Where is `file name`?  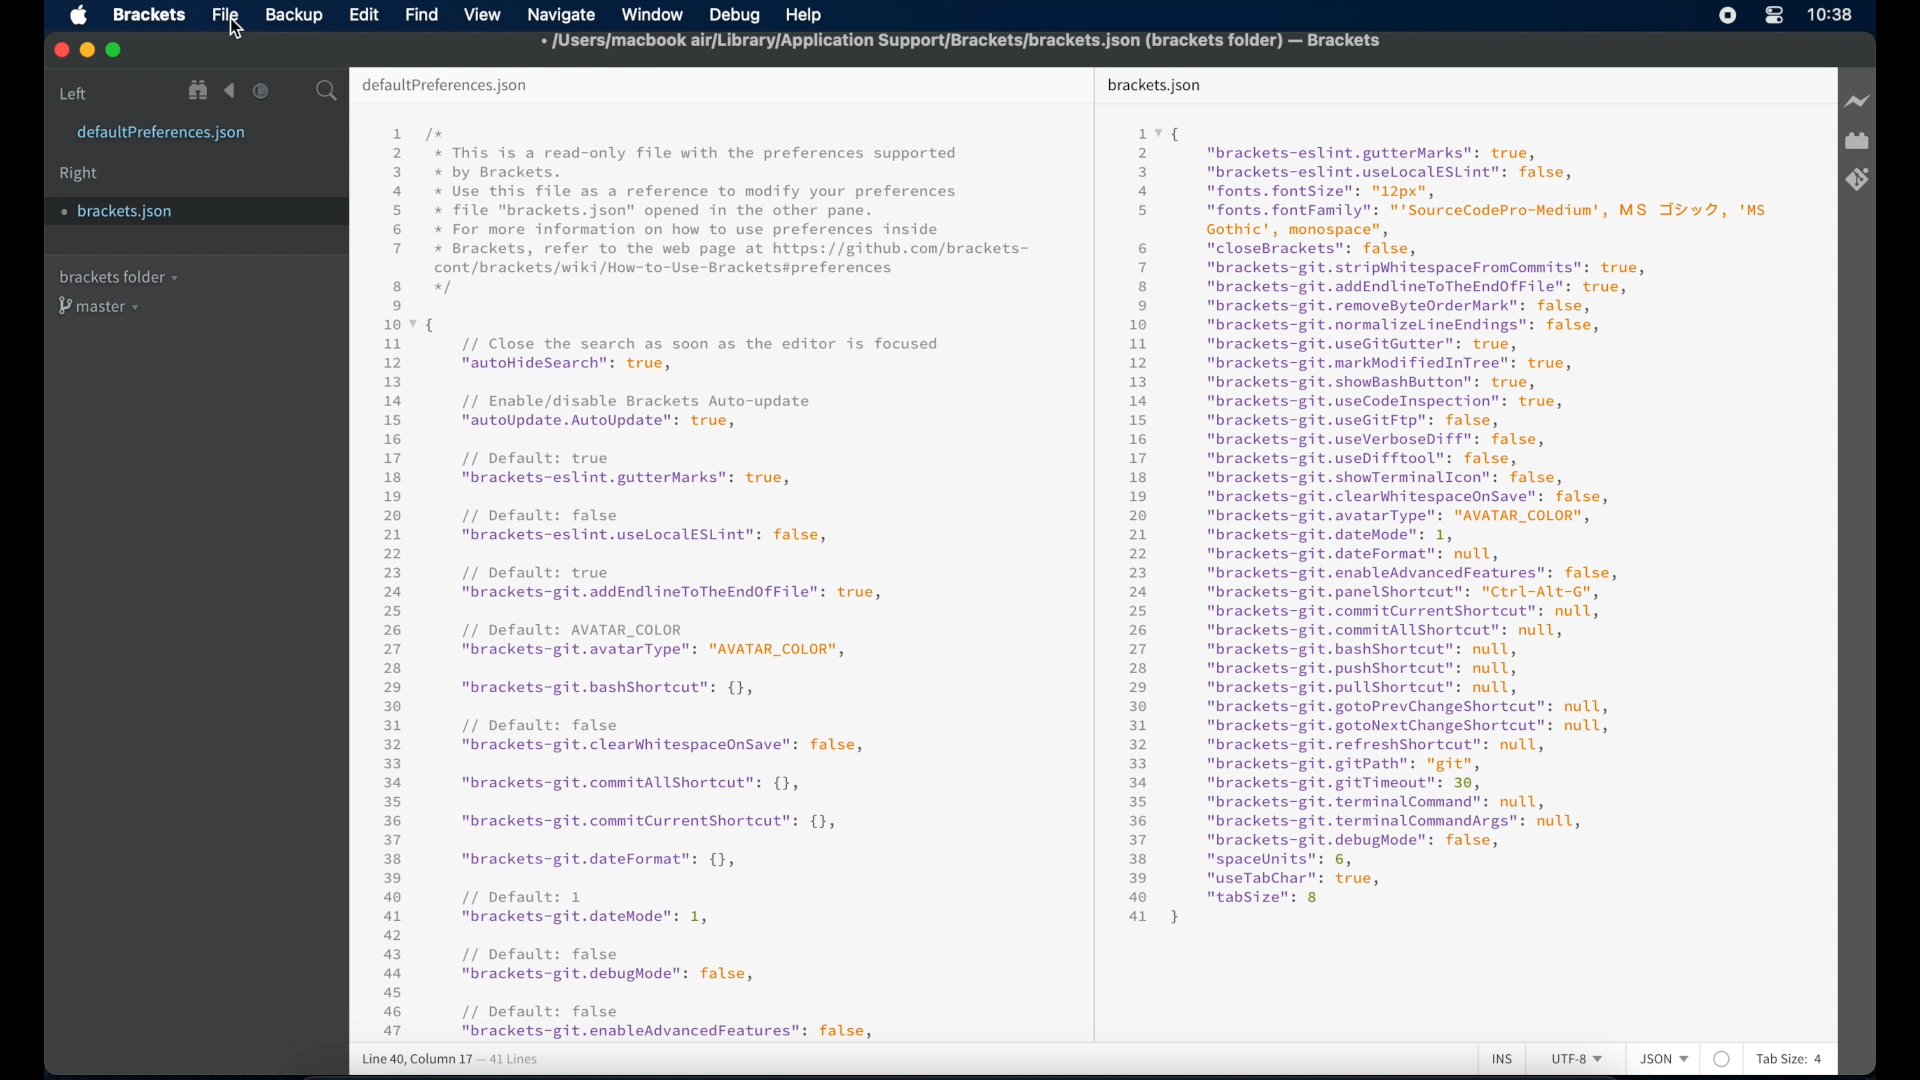 file name is located at coordinates (962, 40).